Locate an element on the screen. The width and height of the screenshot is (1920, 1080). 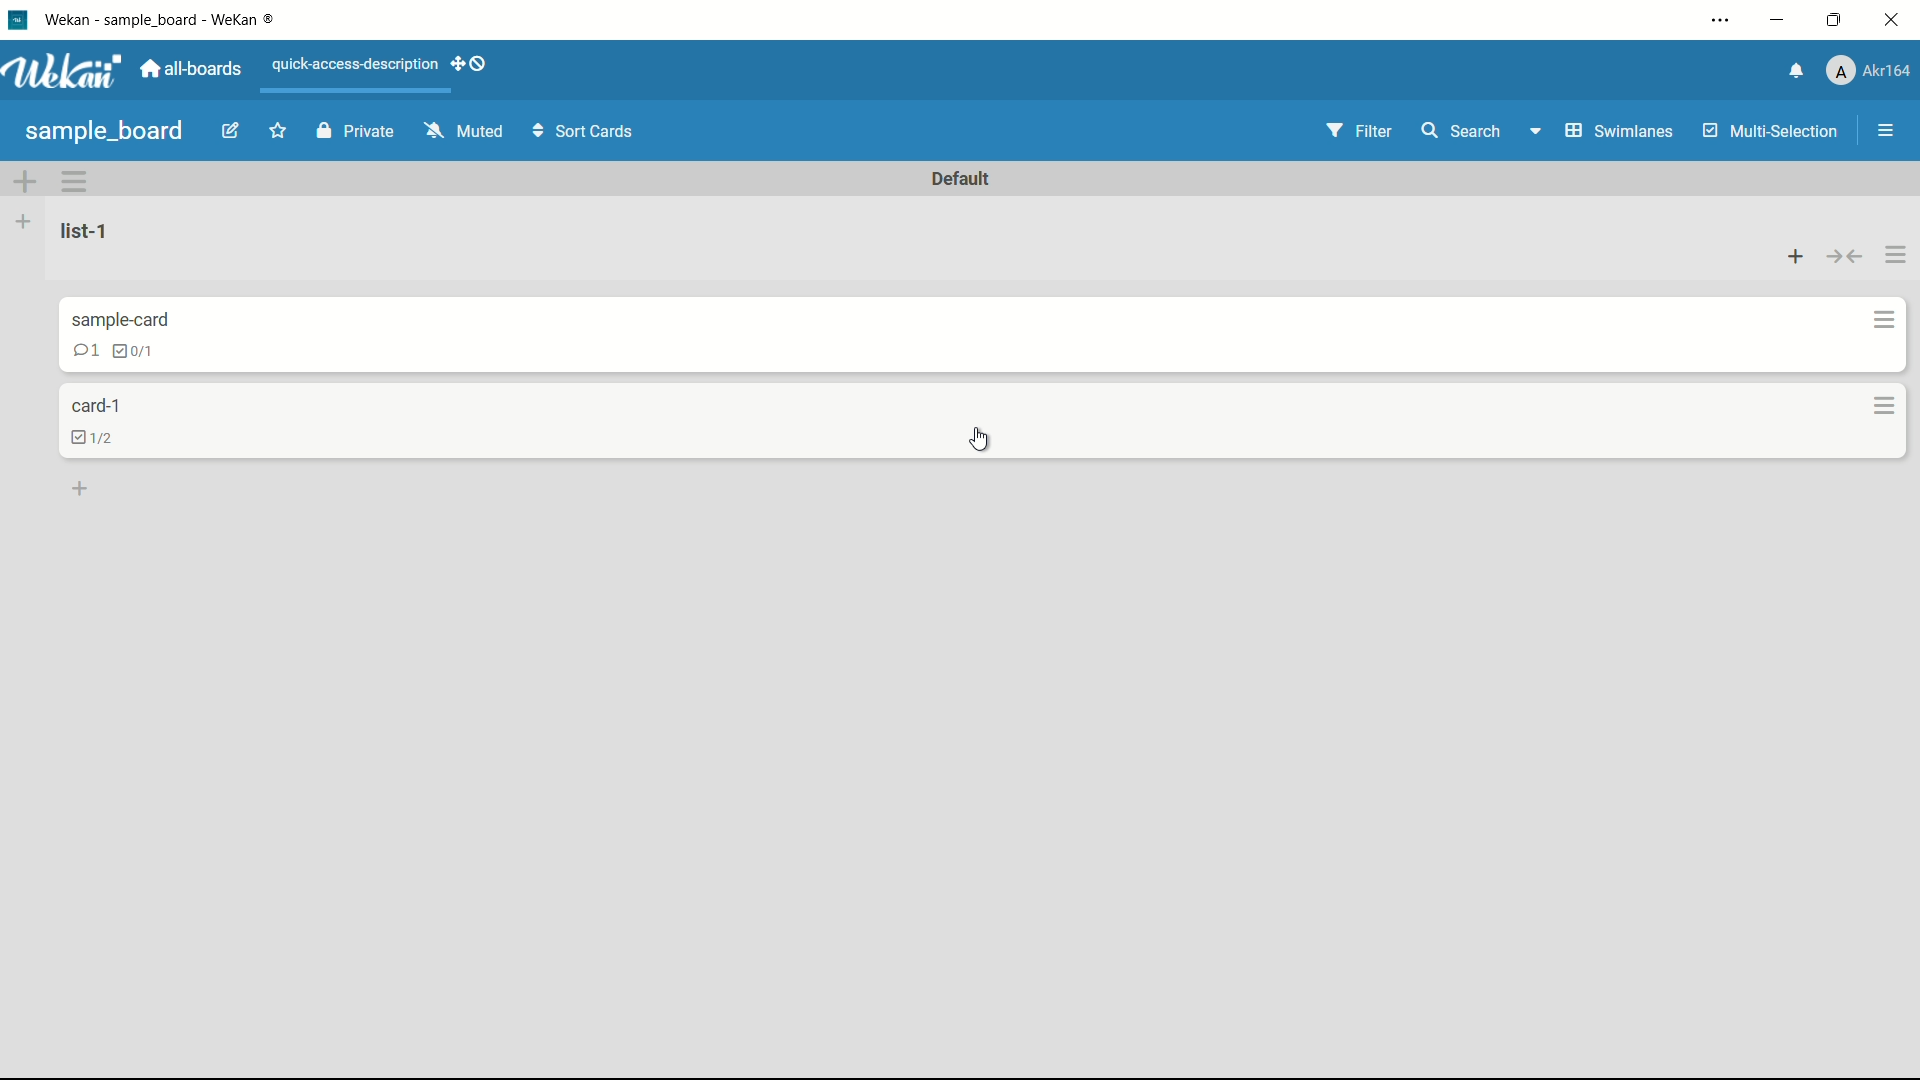
sample_board is located at coordinates (100, 130).